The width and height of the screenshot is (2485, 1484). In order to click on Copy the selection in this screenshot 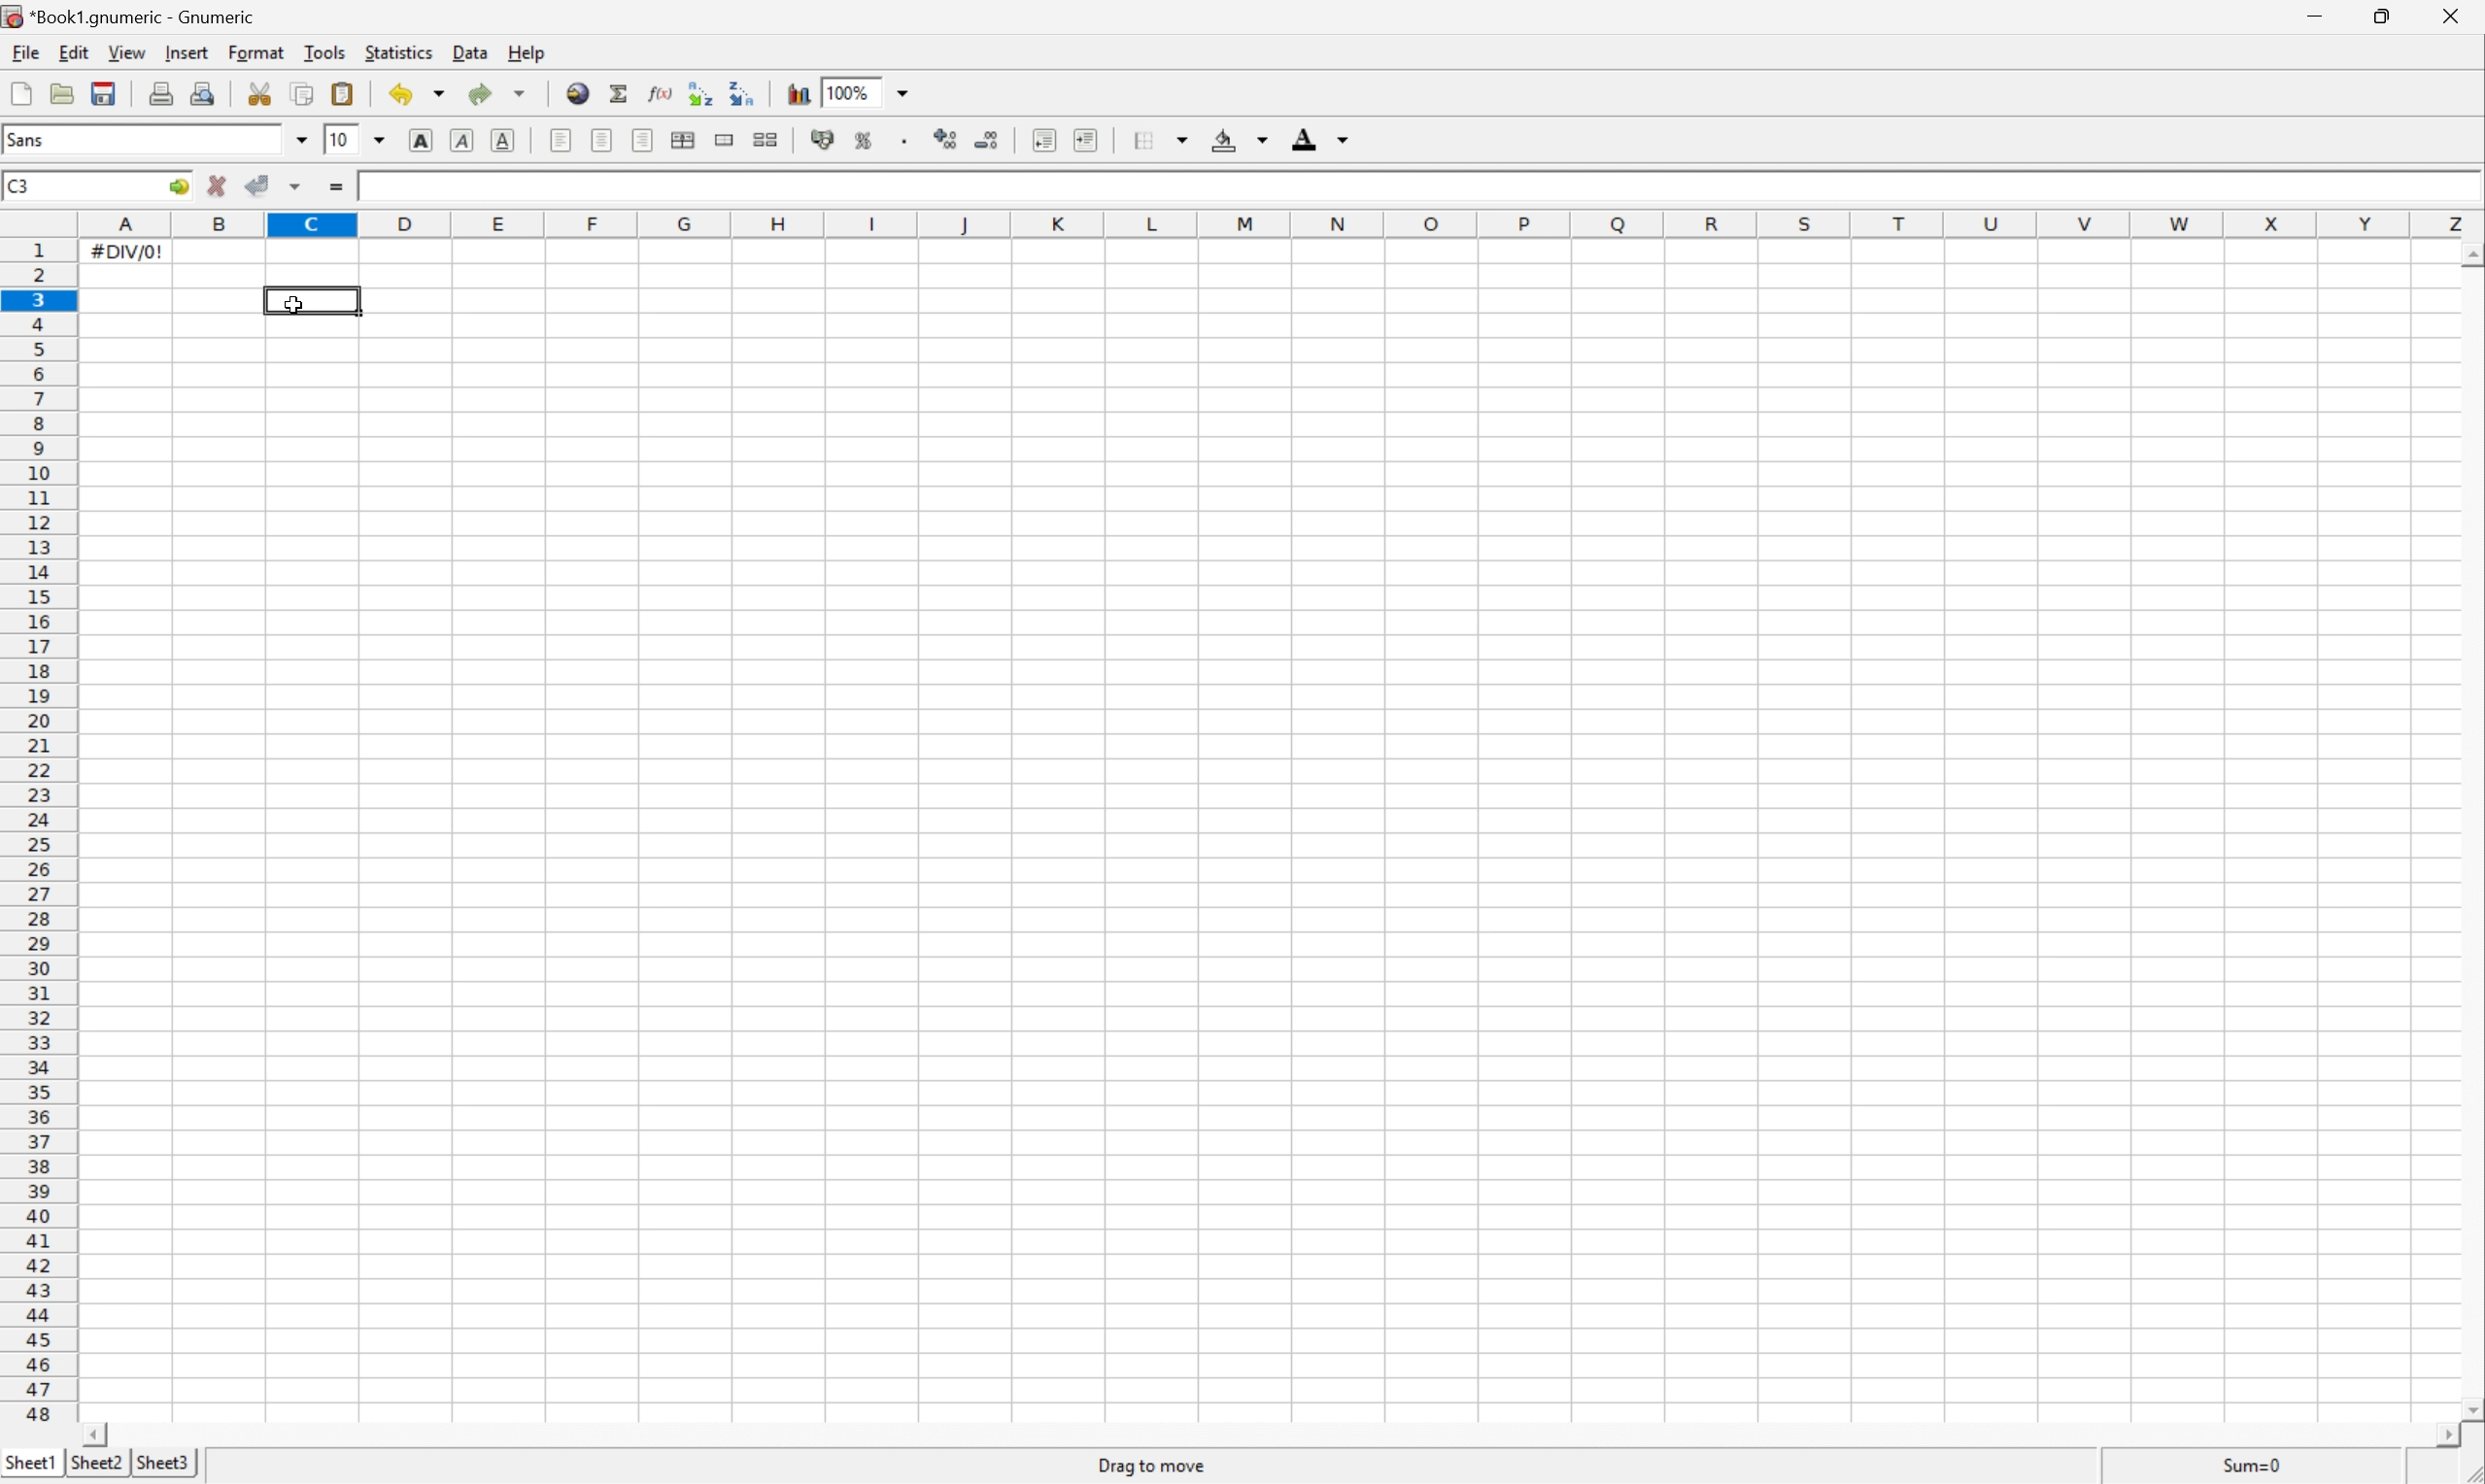, I will do `click(305, 93)`.